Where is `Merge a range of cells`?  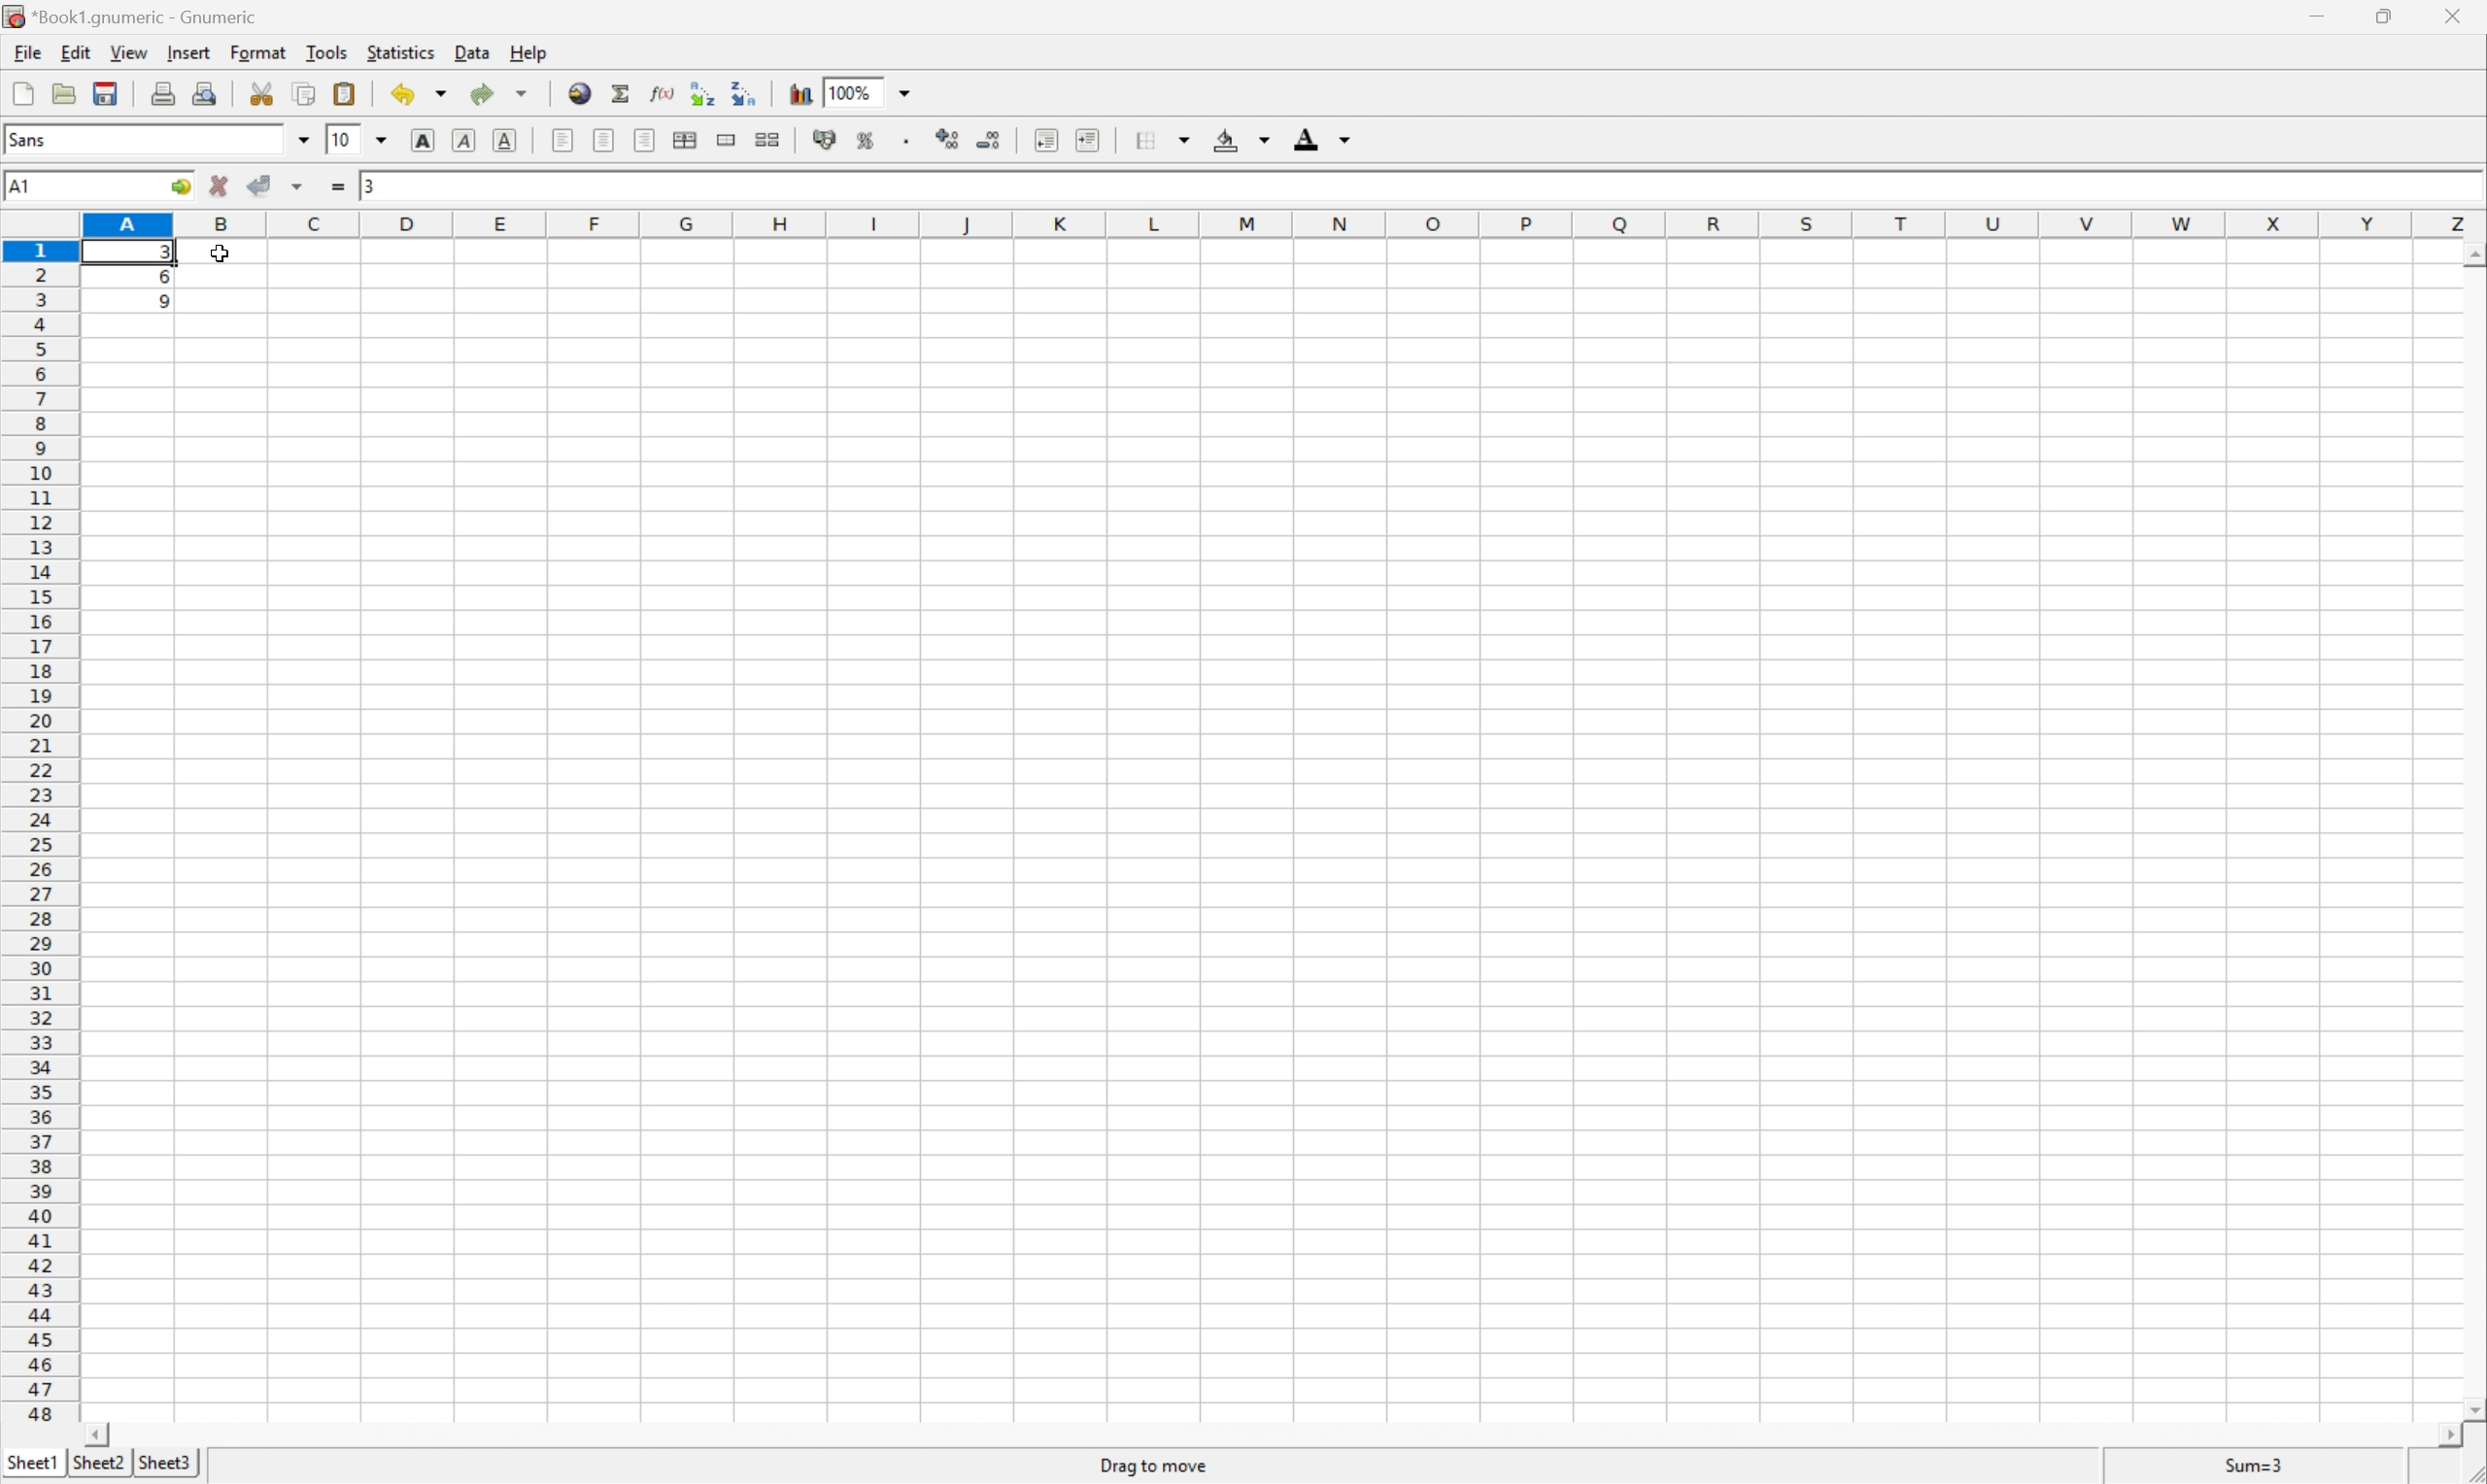 Merge a range of cells is located at coordinates (726, 140).